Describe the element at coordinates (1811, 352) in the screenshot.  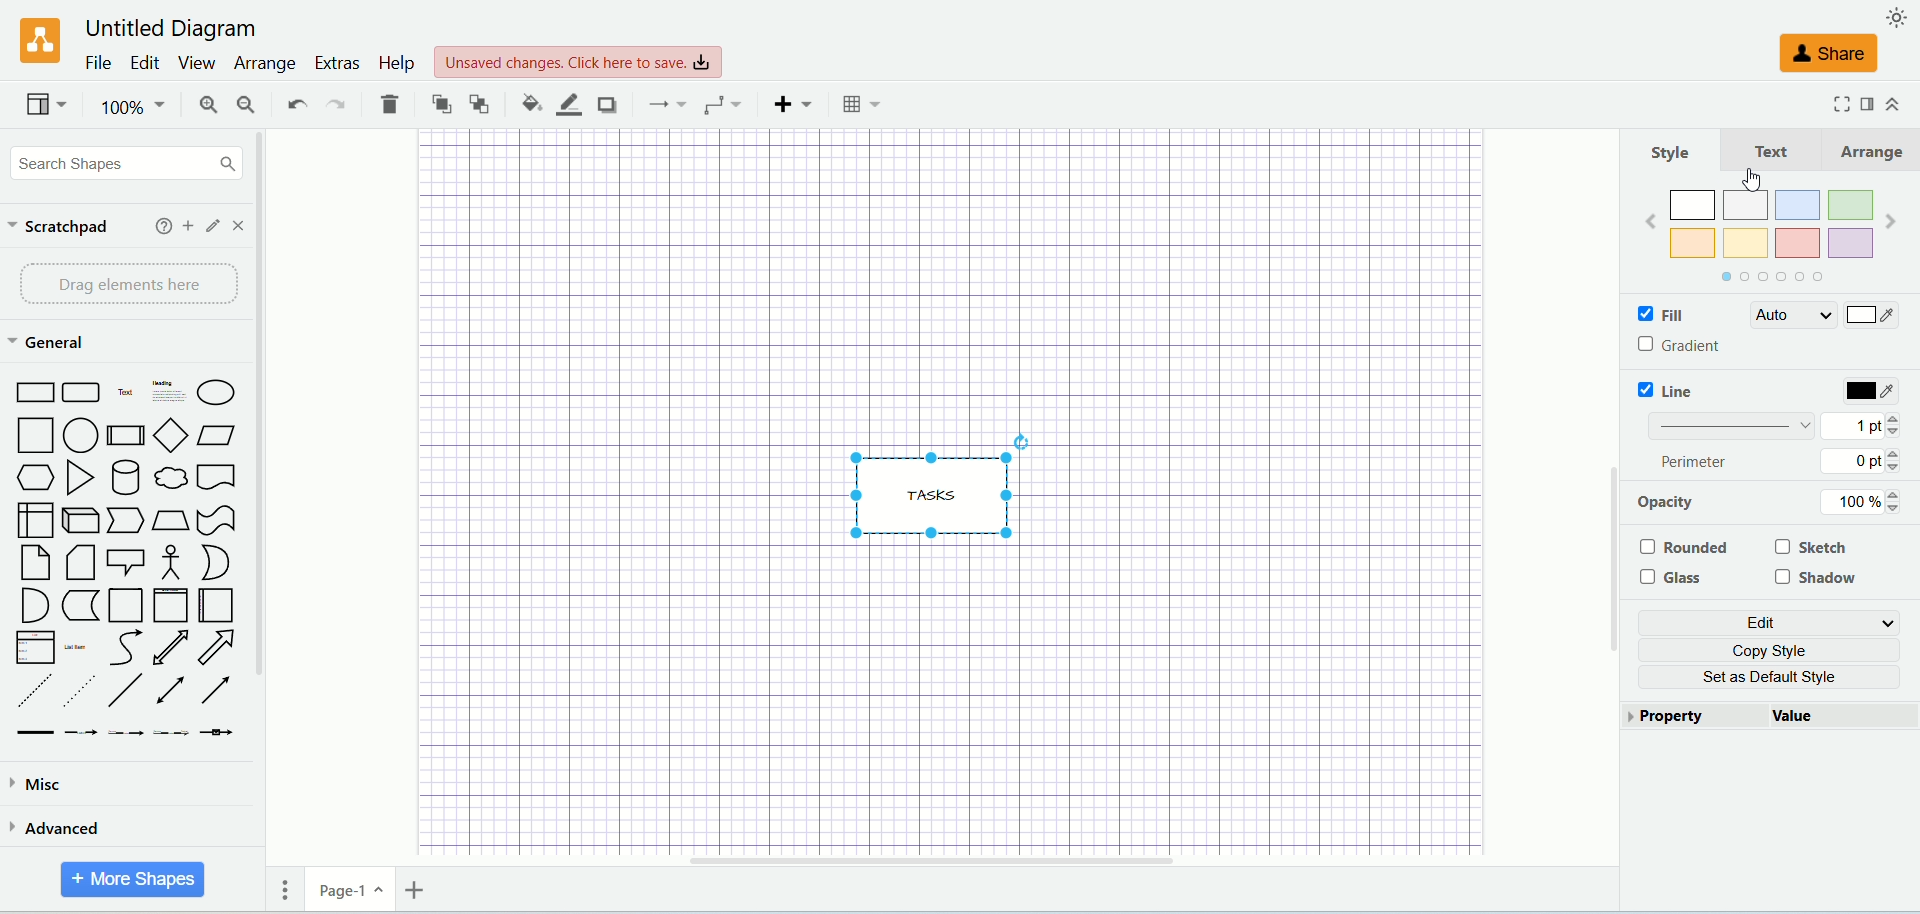
I see `sketch` at that location.